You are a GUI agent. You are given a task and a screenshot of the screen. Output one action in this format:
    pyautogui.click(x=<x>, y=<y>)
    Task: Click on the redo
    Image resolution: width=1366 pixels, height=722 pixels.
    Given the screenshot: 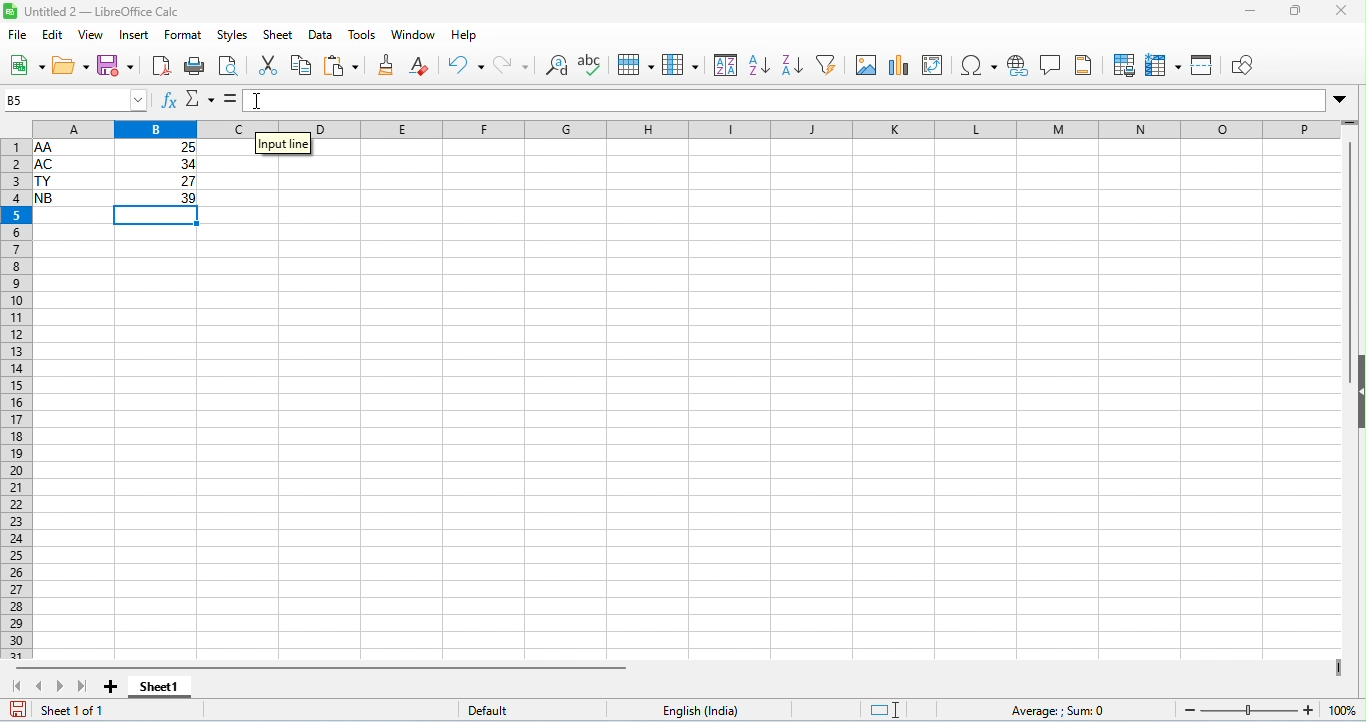 What is the action you would take?
    pyautogui.click(x=512, y=66)
    